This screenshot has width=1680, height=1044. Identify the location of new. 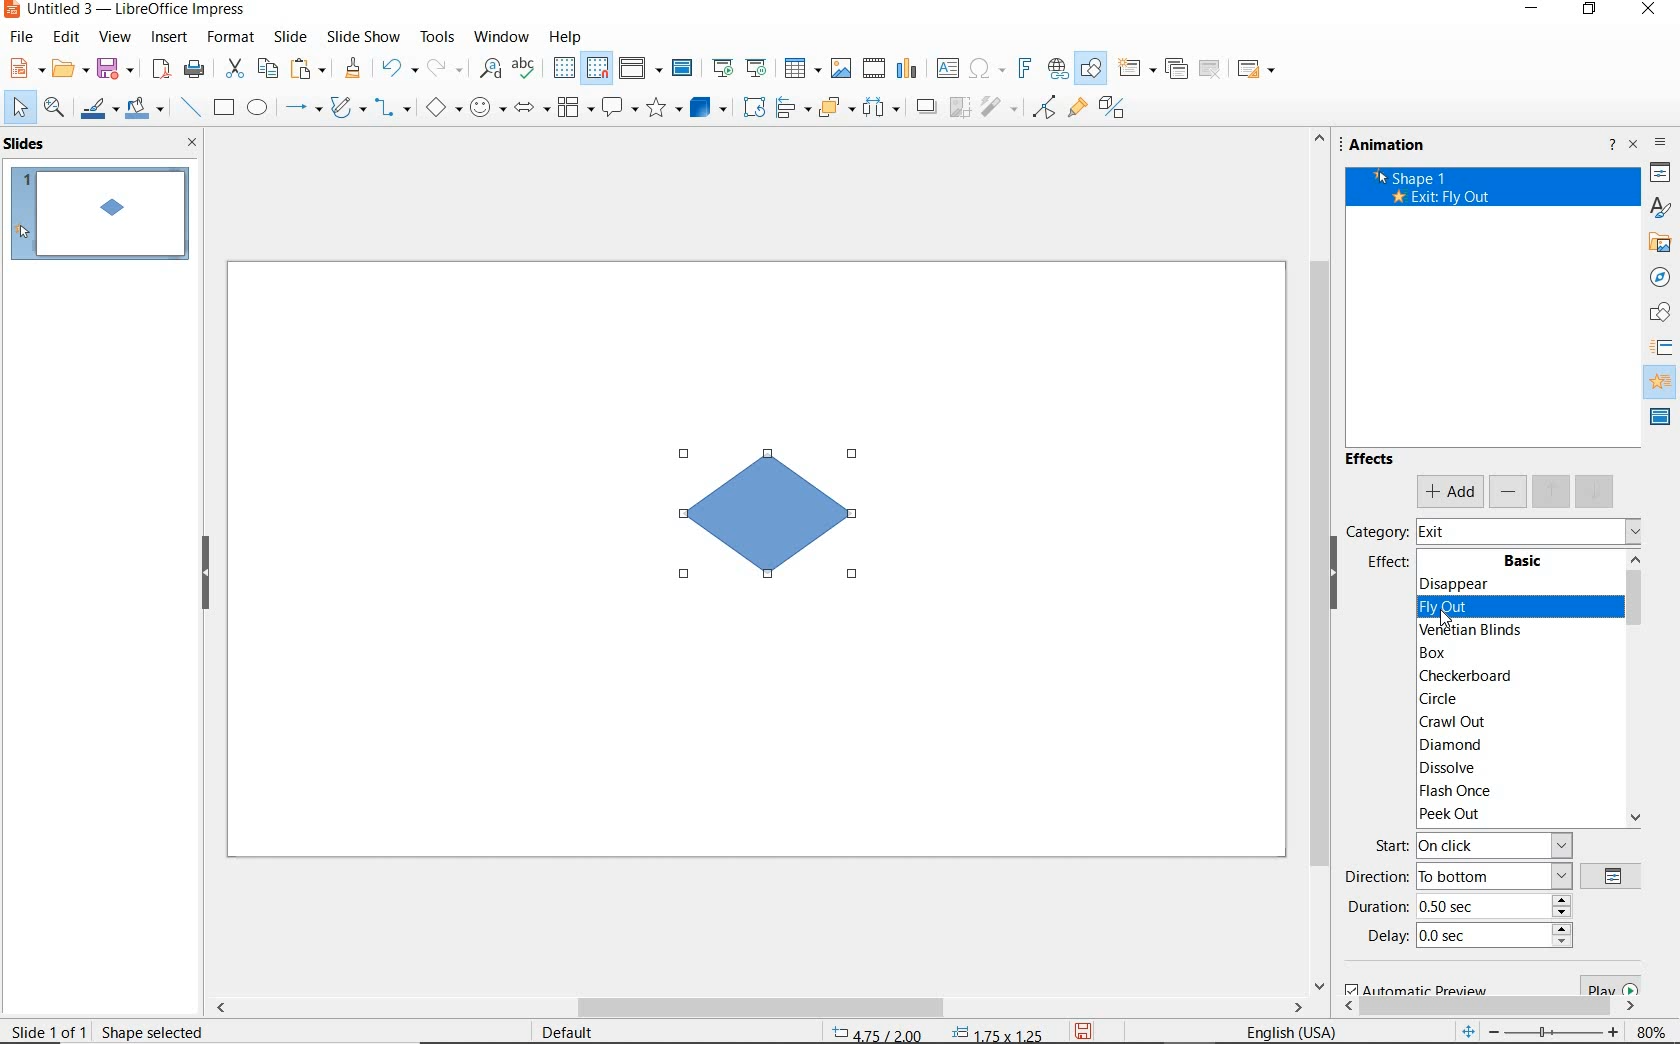
(25, 67).